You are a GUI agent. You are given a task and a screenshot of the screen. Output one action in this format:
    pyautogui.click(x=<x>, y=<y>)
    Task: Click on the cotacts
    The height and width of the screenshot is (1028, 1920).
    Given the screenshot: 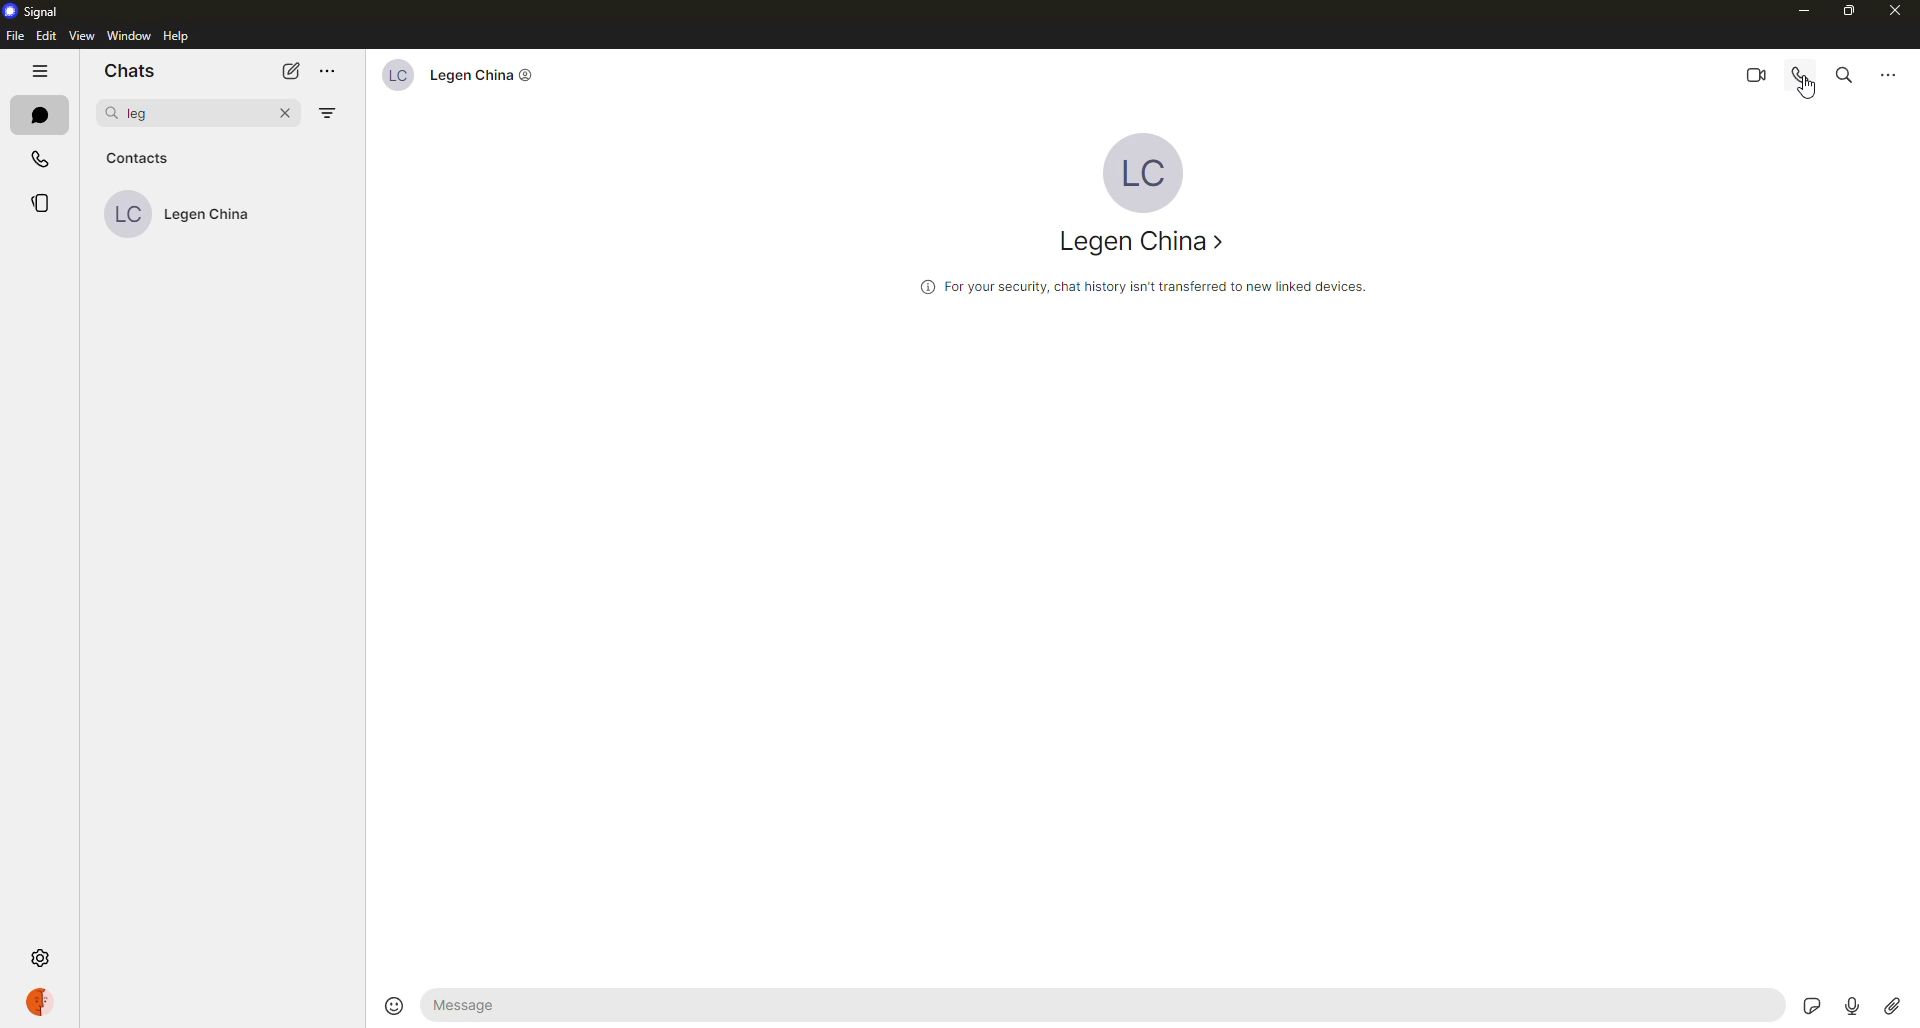 What is the action you would take?
    pyautogui.click(x=137, y=158)
    